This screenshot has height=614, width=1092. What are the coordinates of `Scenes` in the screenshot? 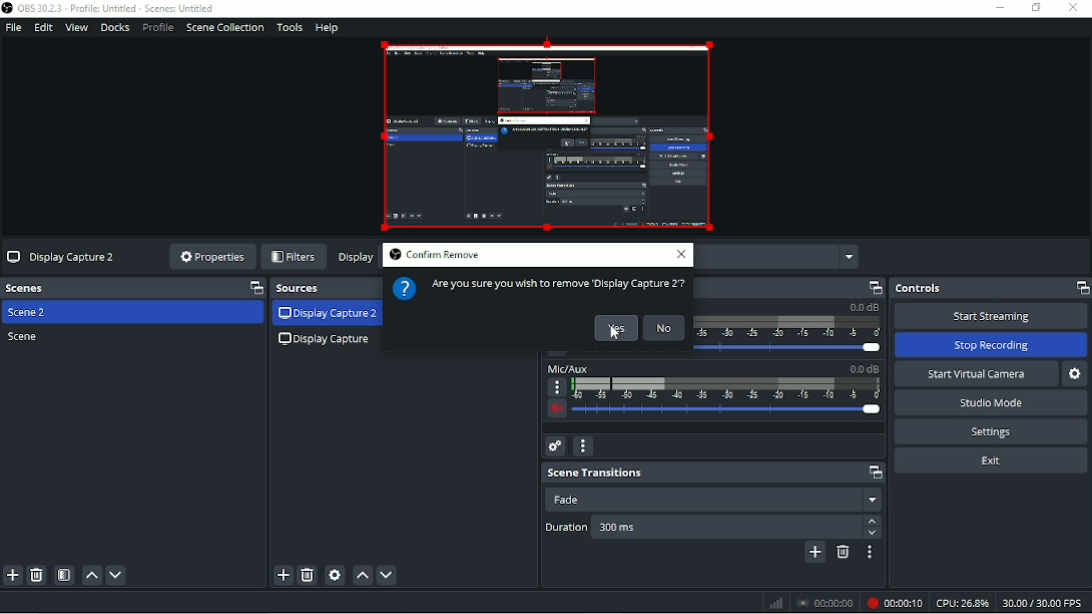 It's located at (133, 288).